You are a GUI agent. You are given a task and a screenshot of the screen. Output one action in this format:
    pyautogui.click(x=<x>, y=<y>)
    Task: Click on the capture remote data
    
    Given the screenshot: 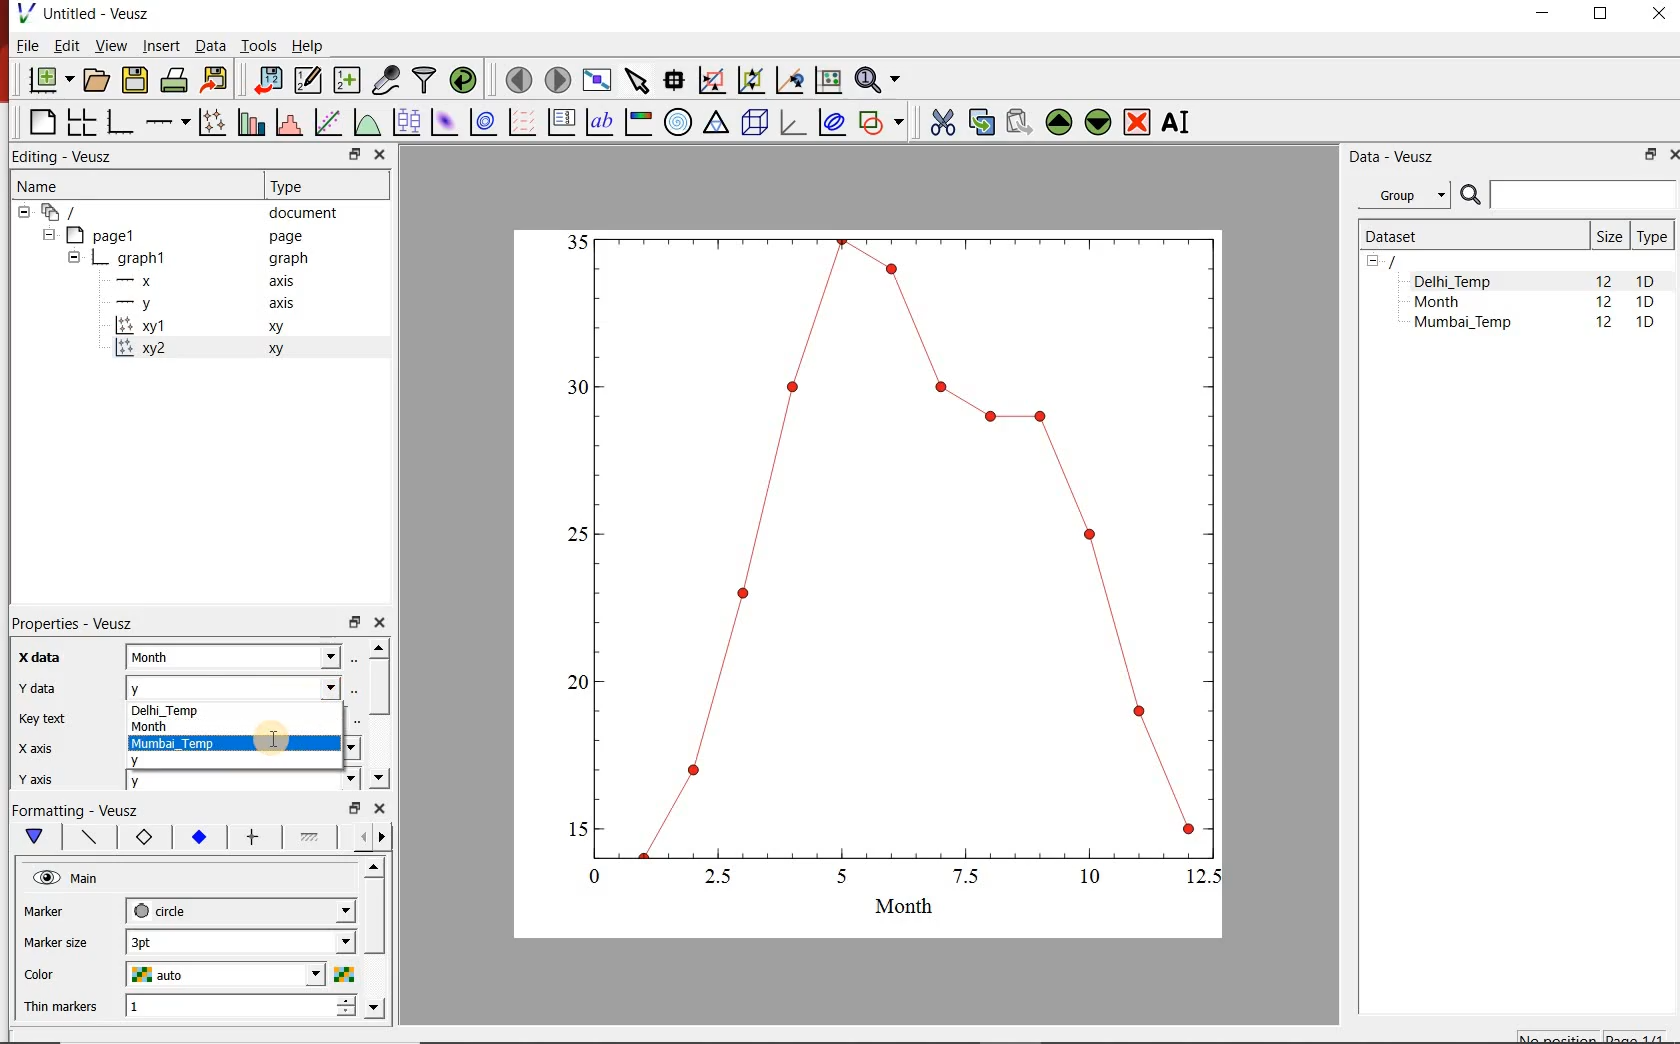 What is the action you would take?
    pyautogui.click(x=387, y=80)
    